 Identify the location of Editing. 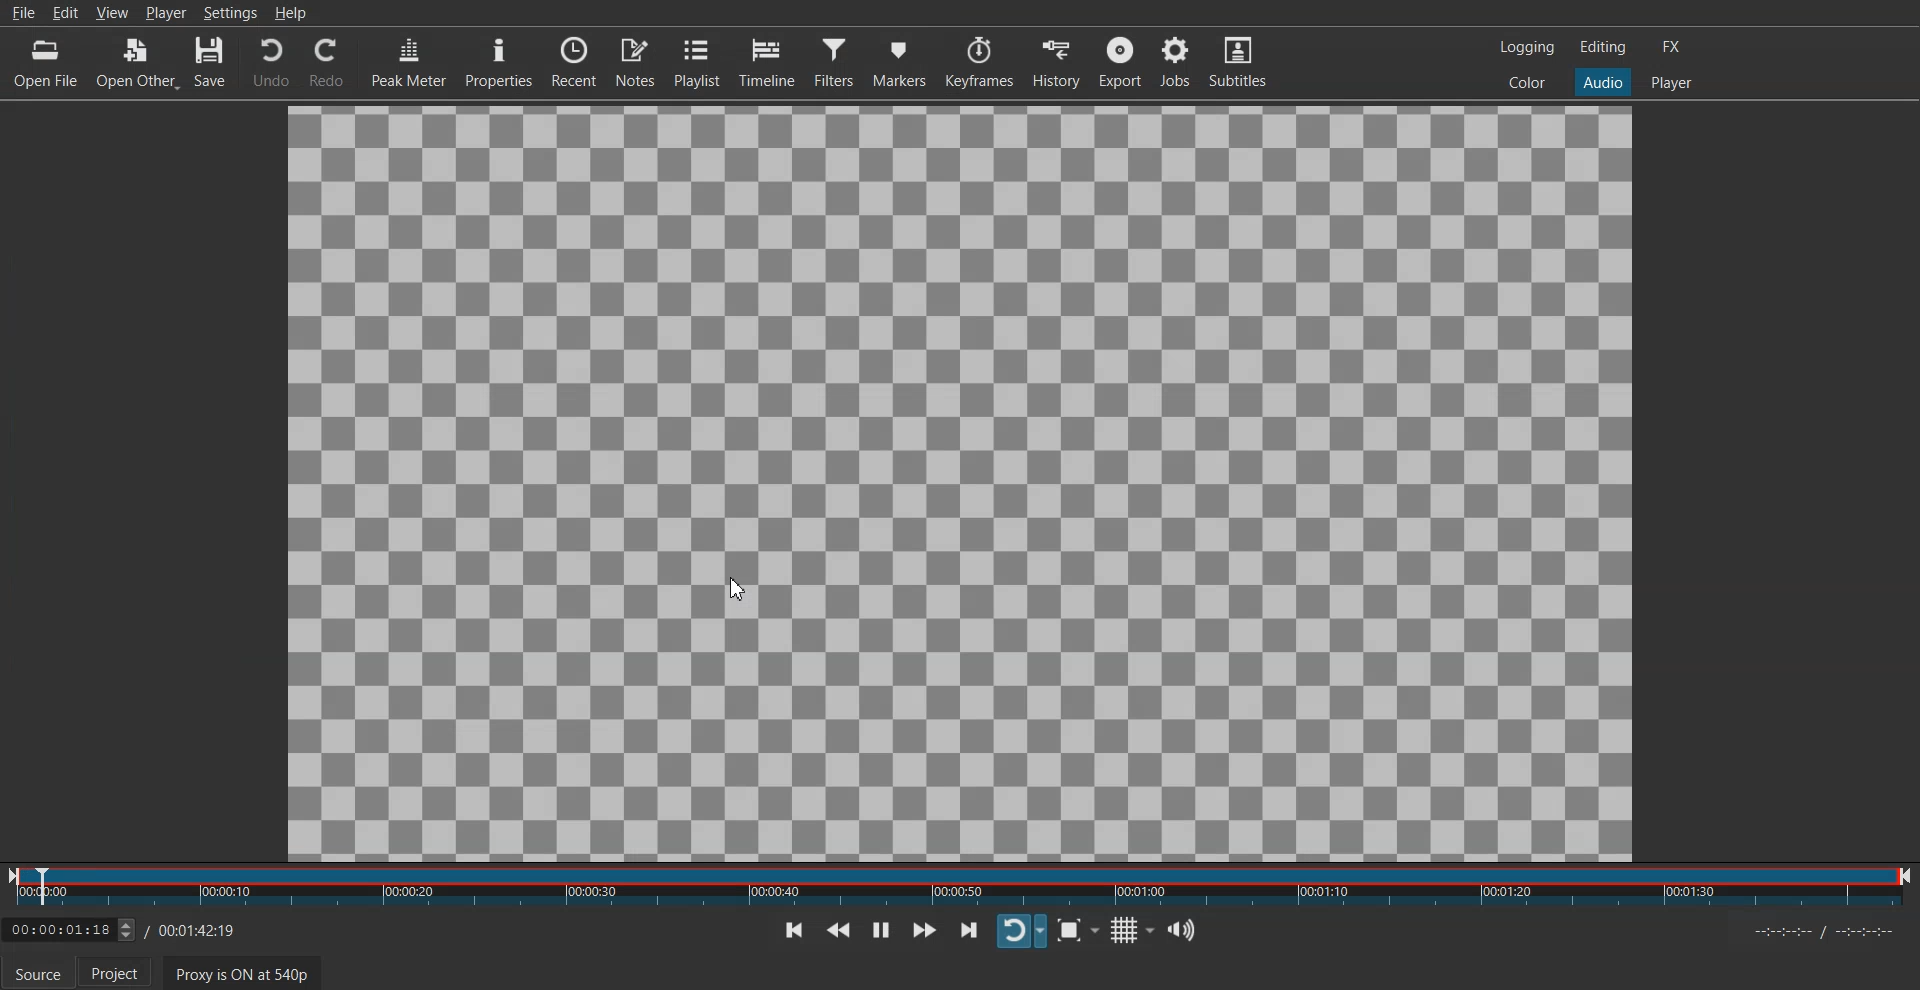
(1603, 47).